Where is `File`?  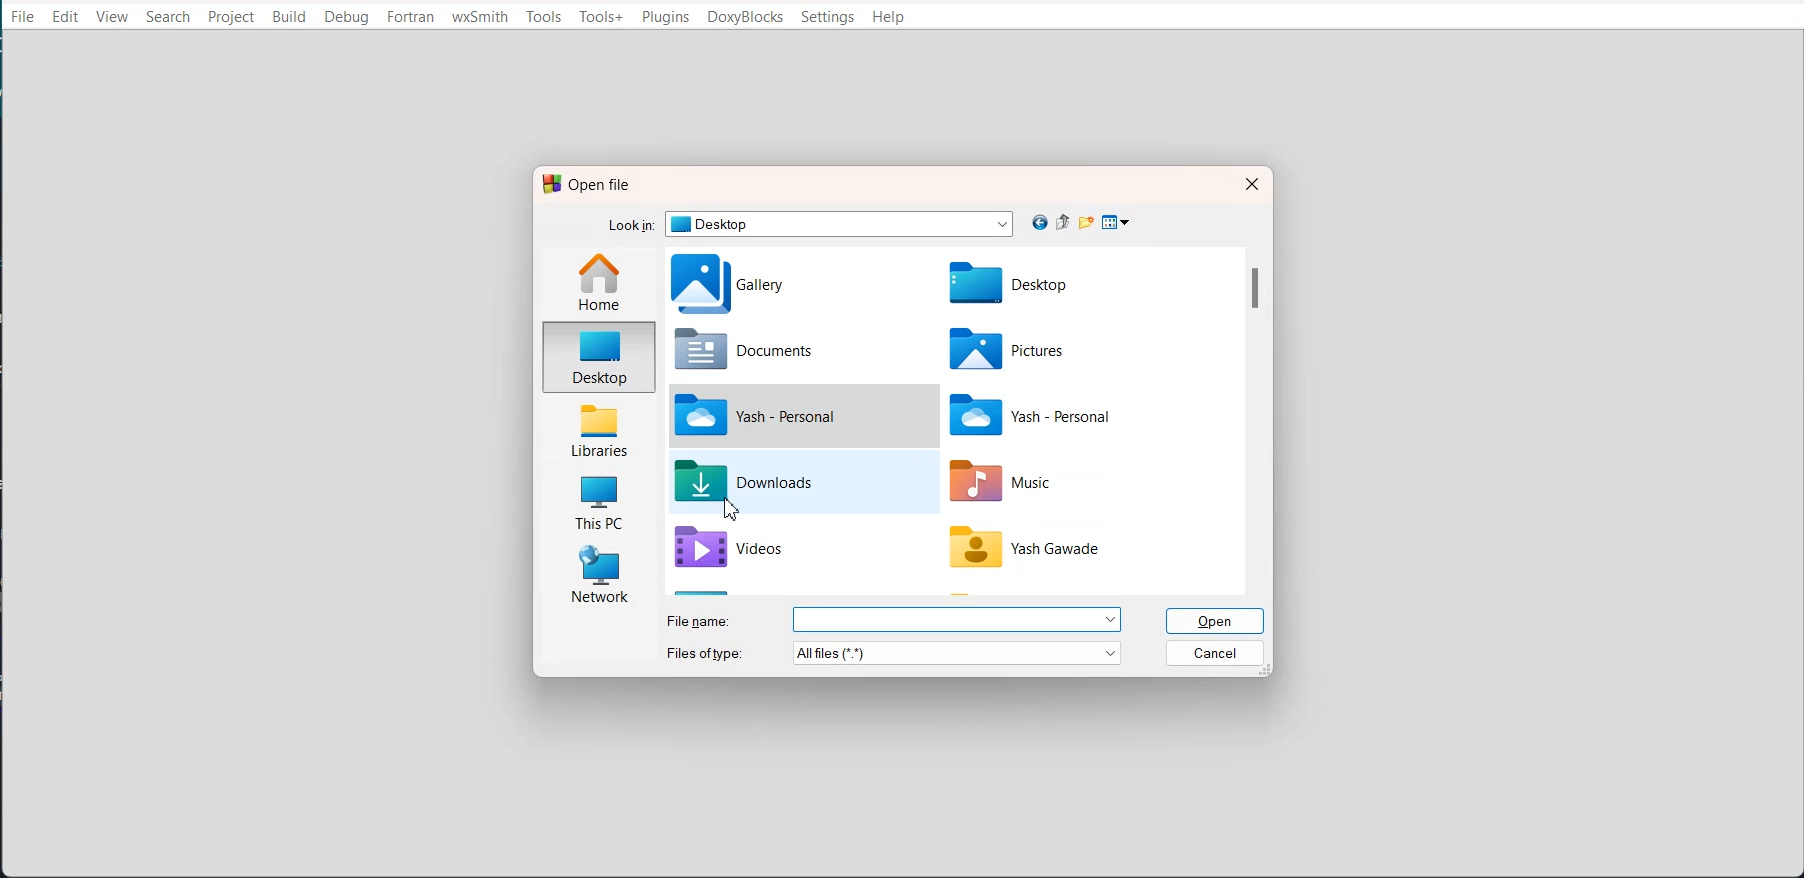
File is located at coordinates (22, 16).